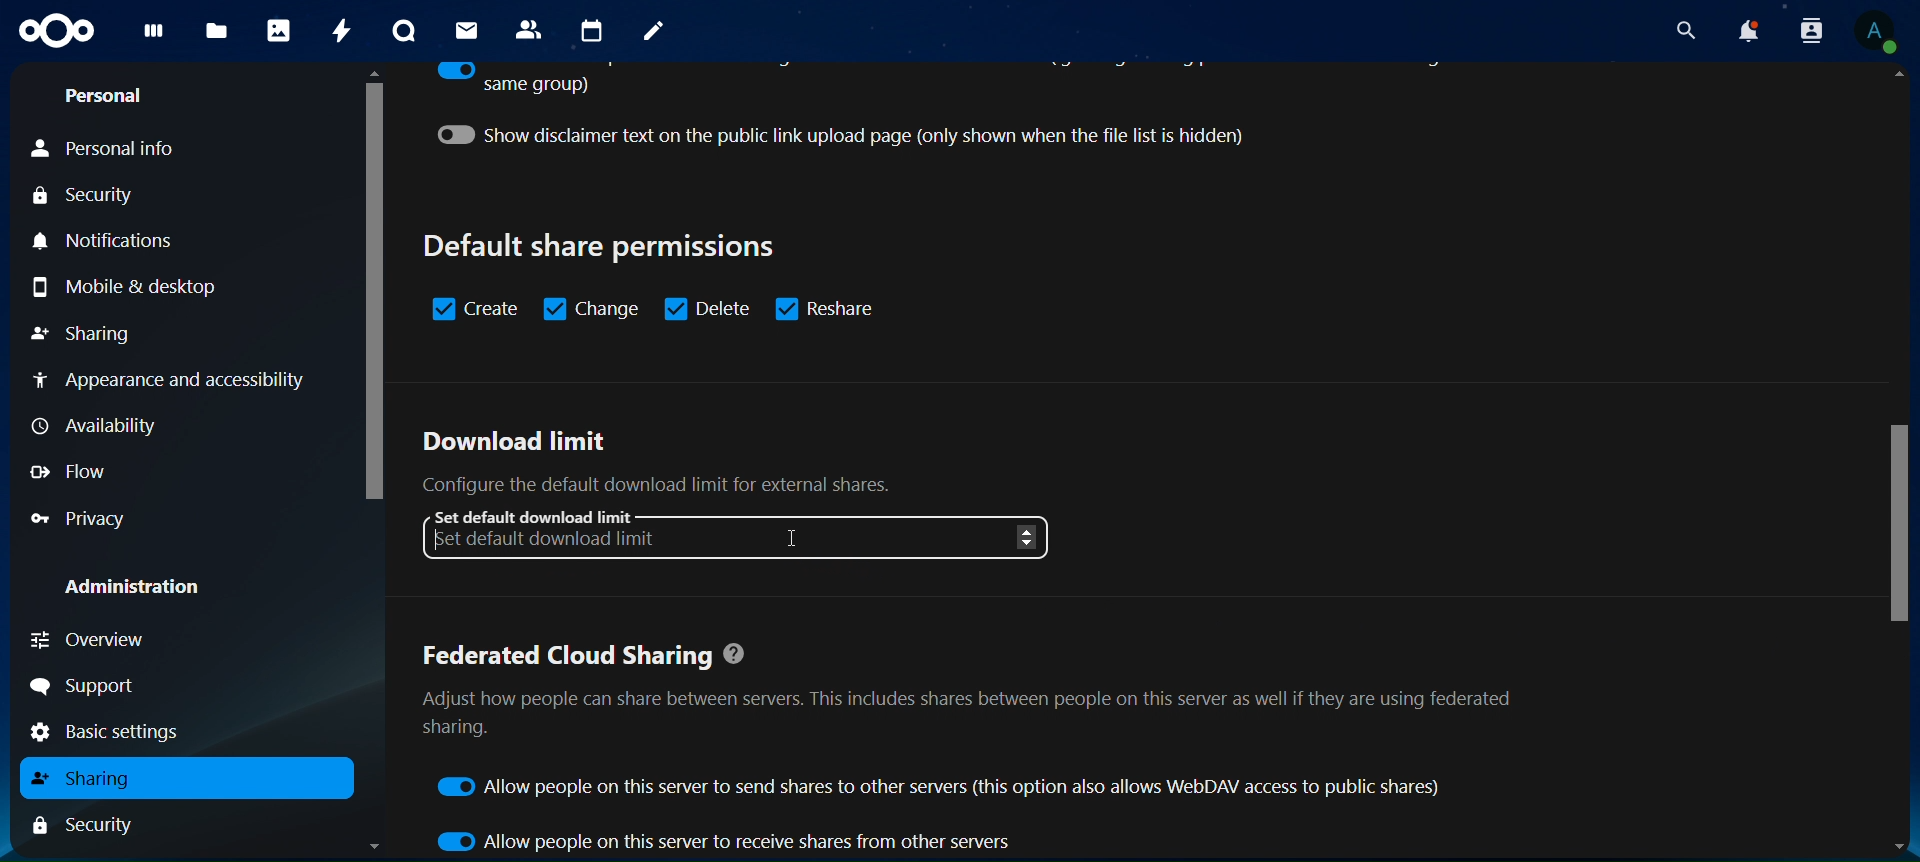 Image resolution: width=1920 pixels, height=862 pixels. Describe the element at coordinates (134, 589) in the screenshot. I see `administration` at that location.